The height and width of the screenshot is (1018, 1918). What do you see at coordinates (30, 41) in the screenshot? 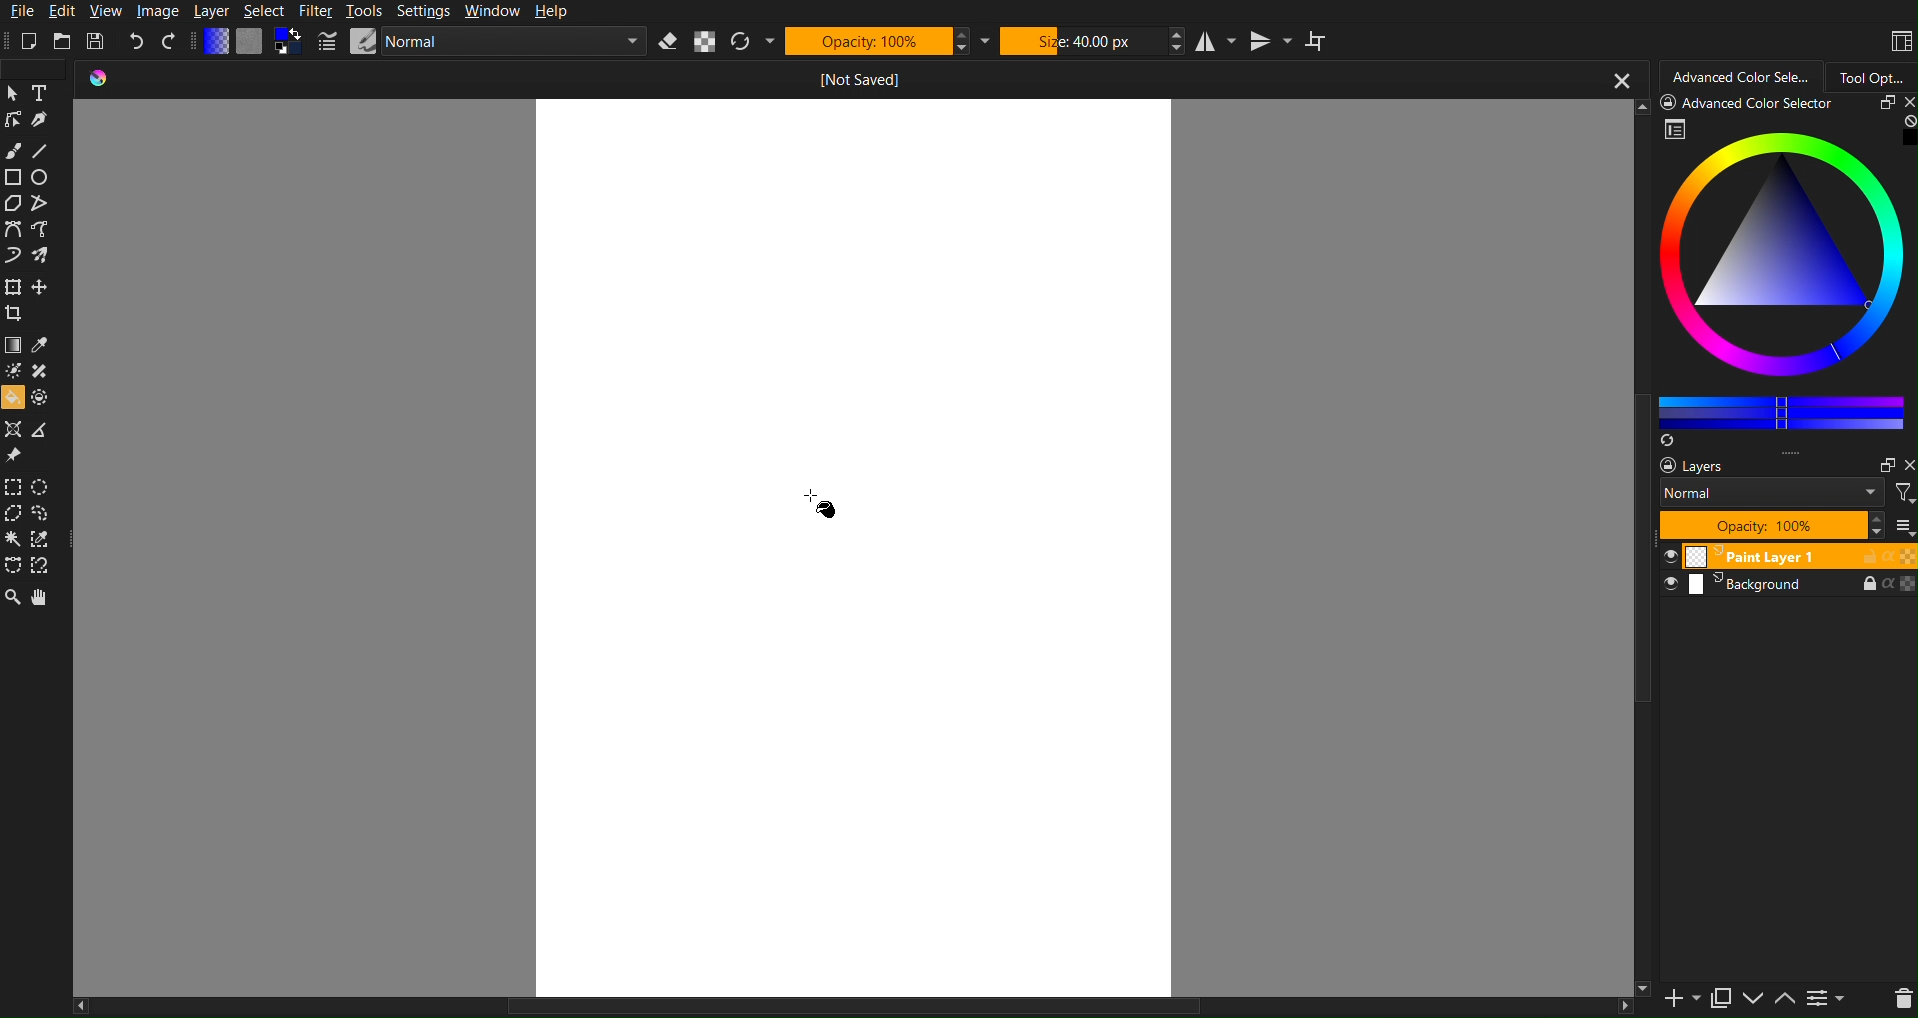
I see `New` at bounding box center [30, 41].